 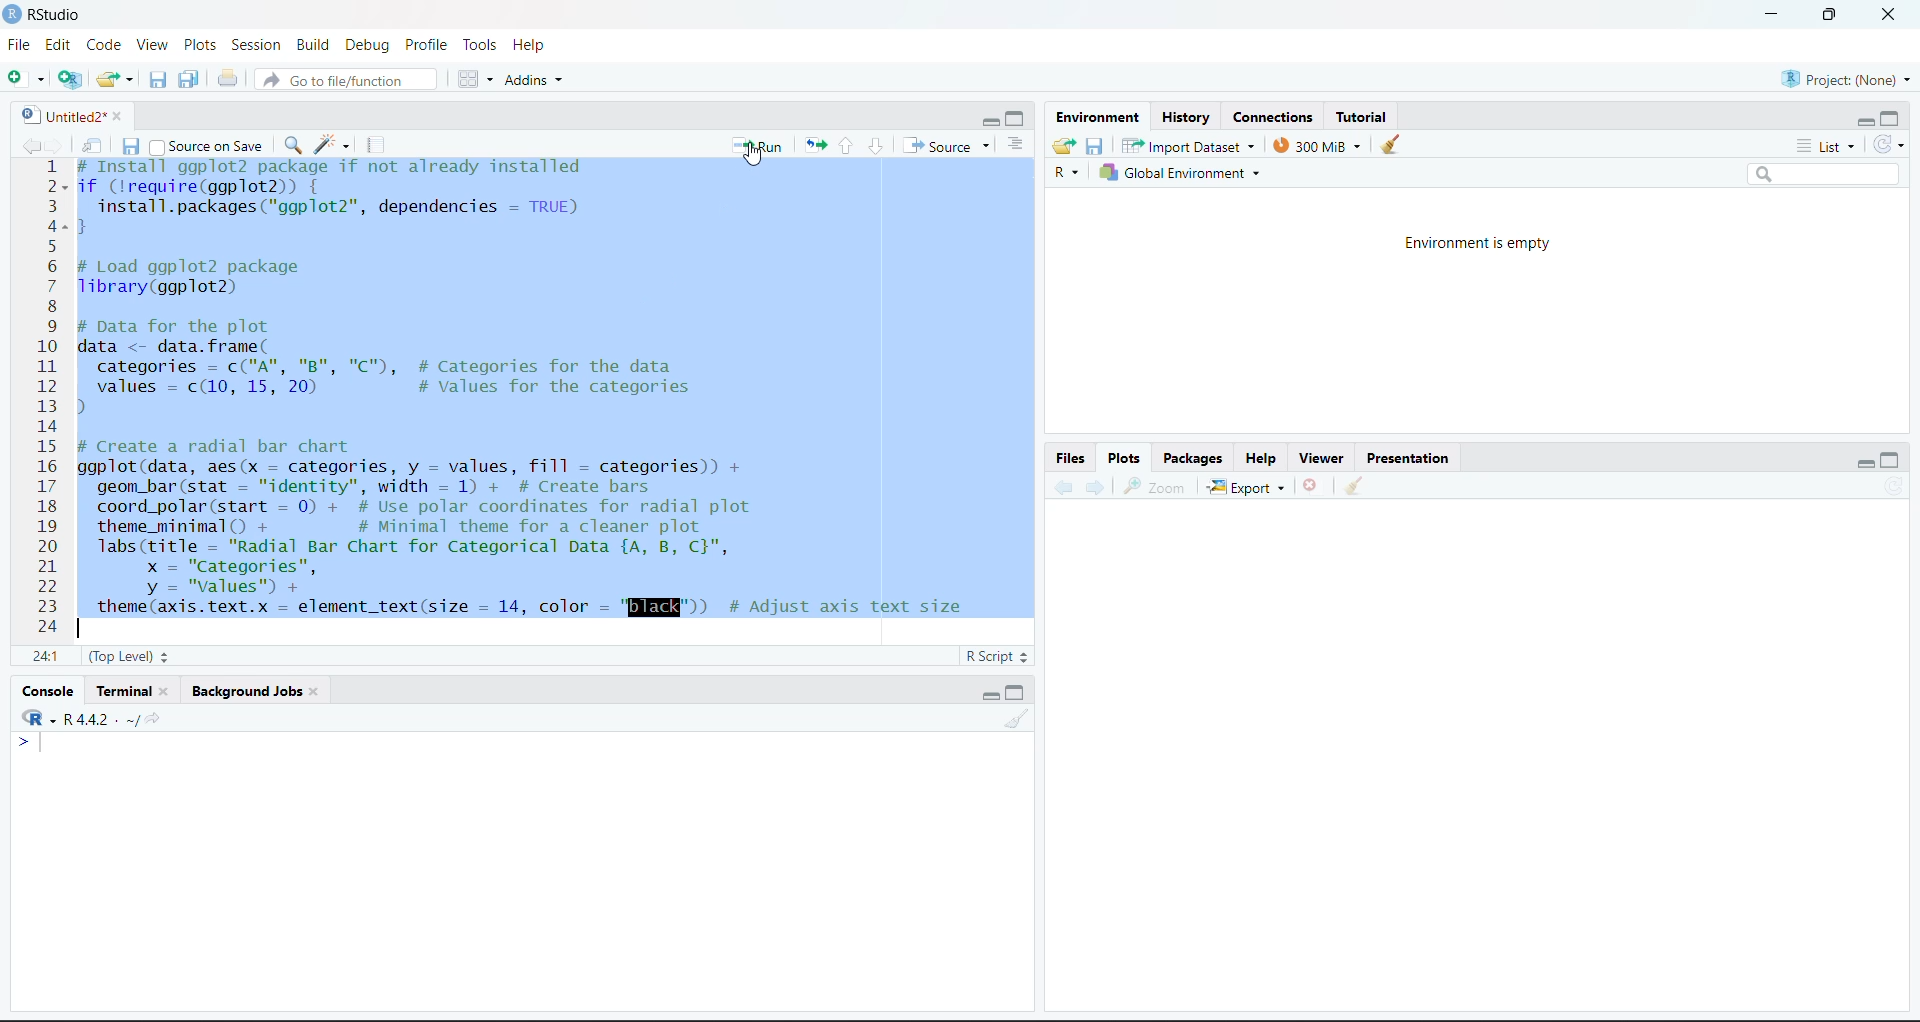 What do you see at coordinates (758, 145) in the screenshot?
I see ` Run` at bounding box center [758, 145].